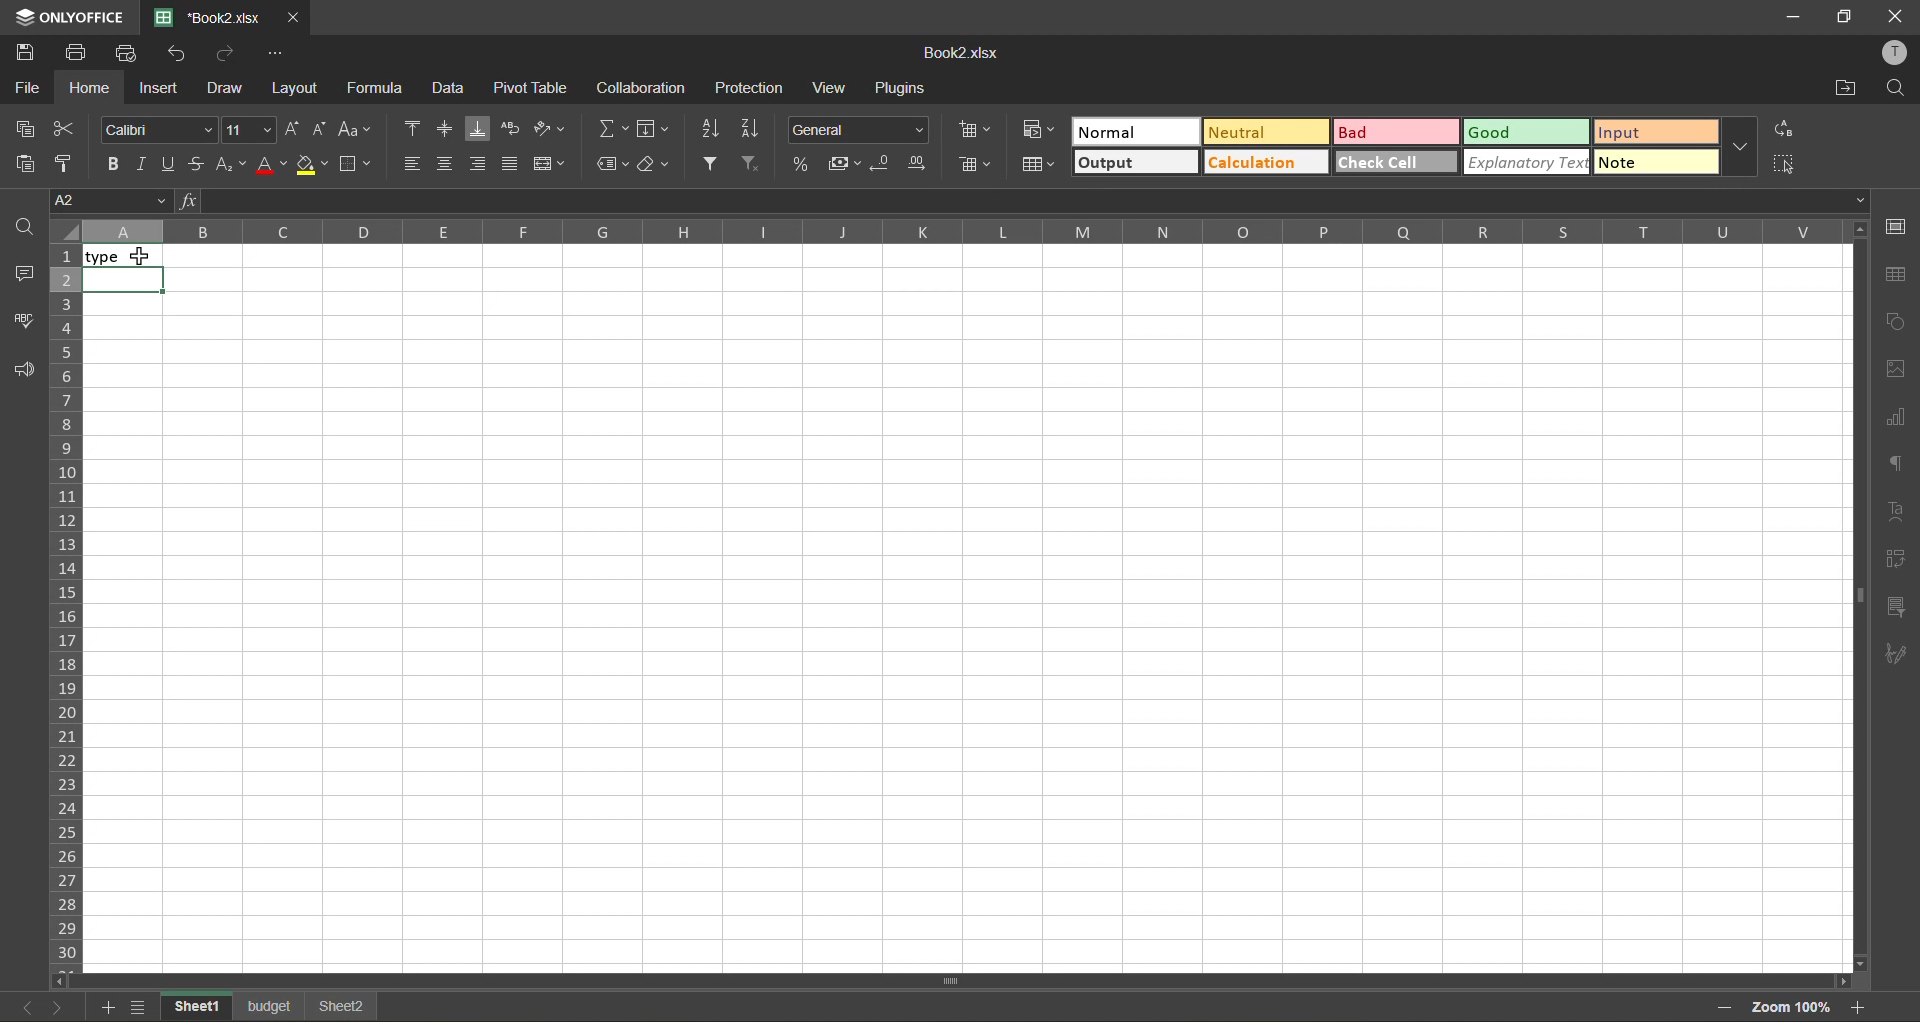 The width and height of the screenshot is (1920, 1022). What do you see at coordinates (1525, 163) in the screenshot?
I see `explanatory text` at bounding box center [1525, 163].